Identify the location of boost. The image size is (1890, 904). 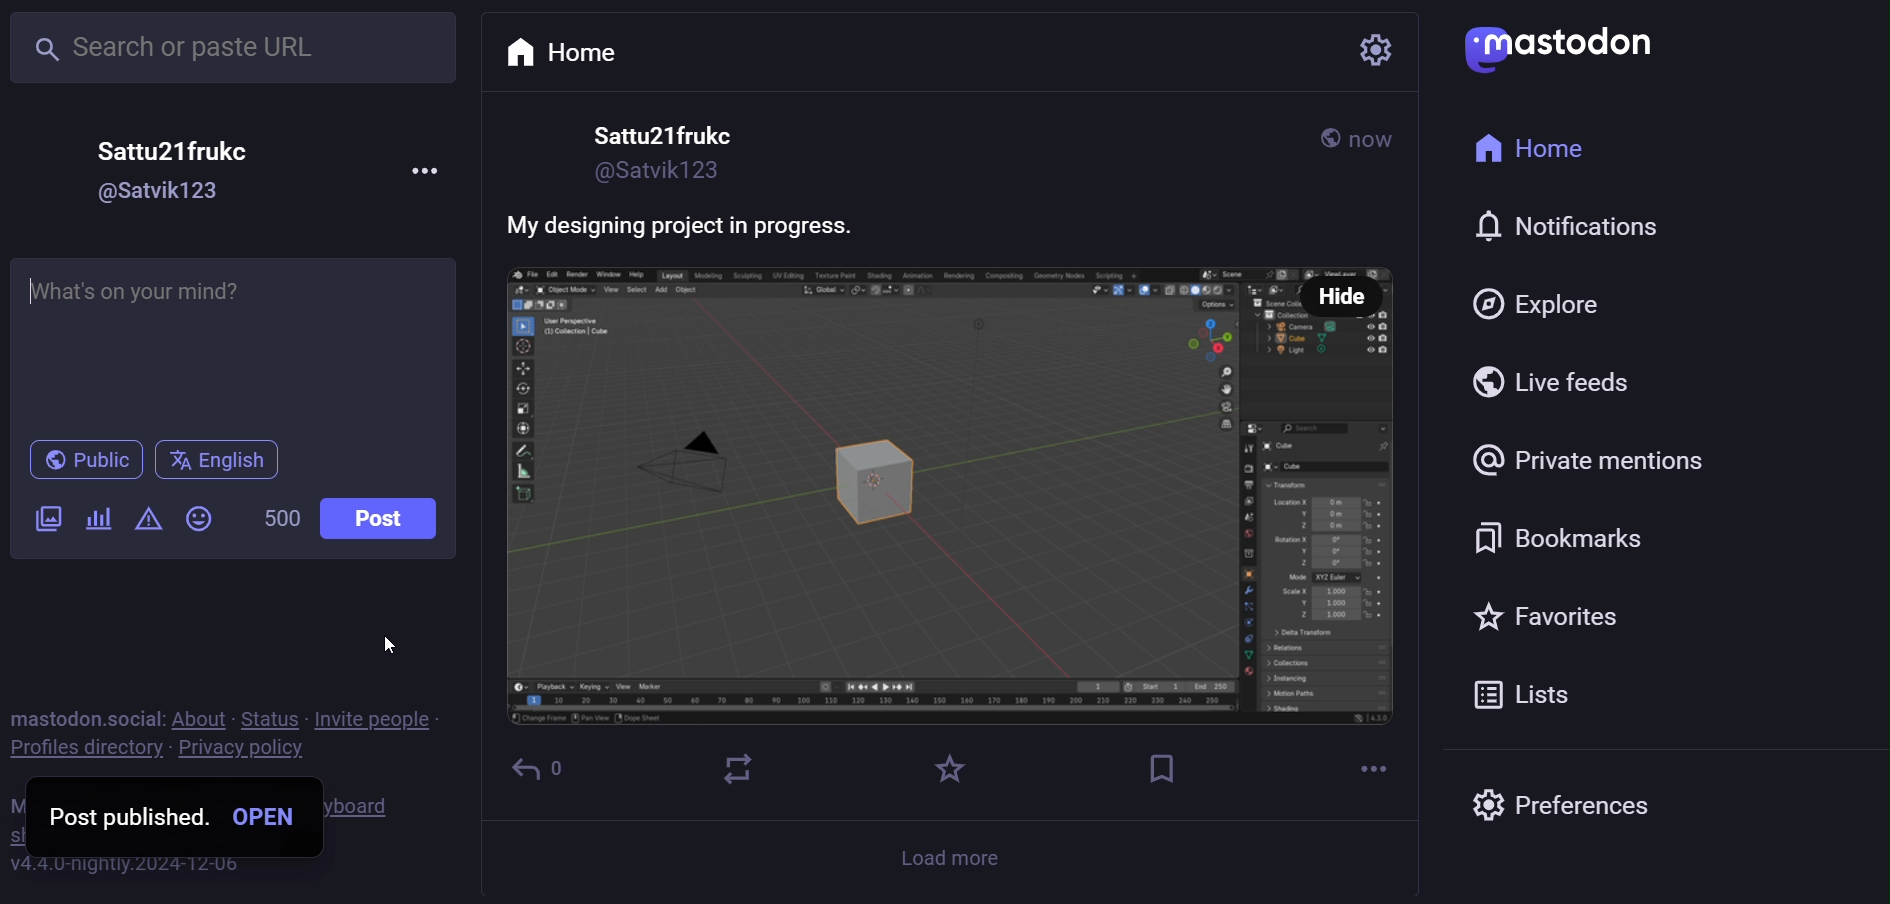
(725, 777).